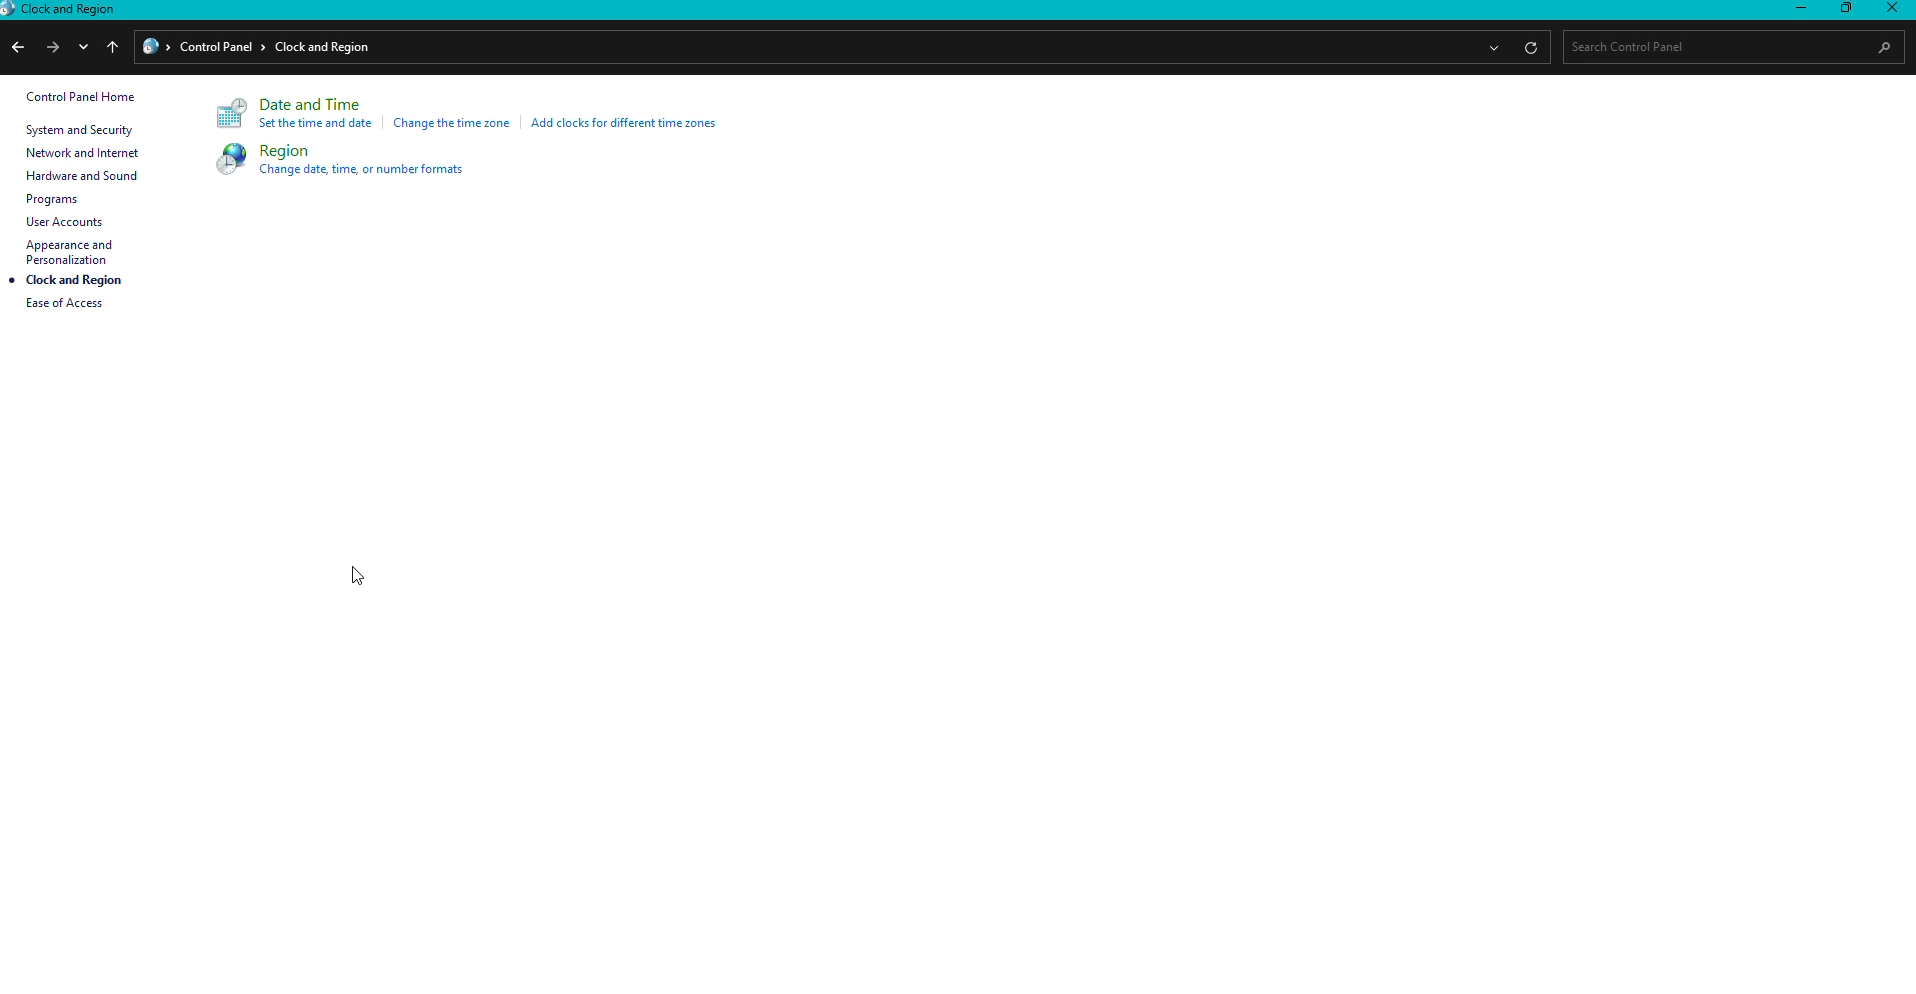  I want to click on Change time zone, so click(453, 124).